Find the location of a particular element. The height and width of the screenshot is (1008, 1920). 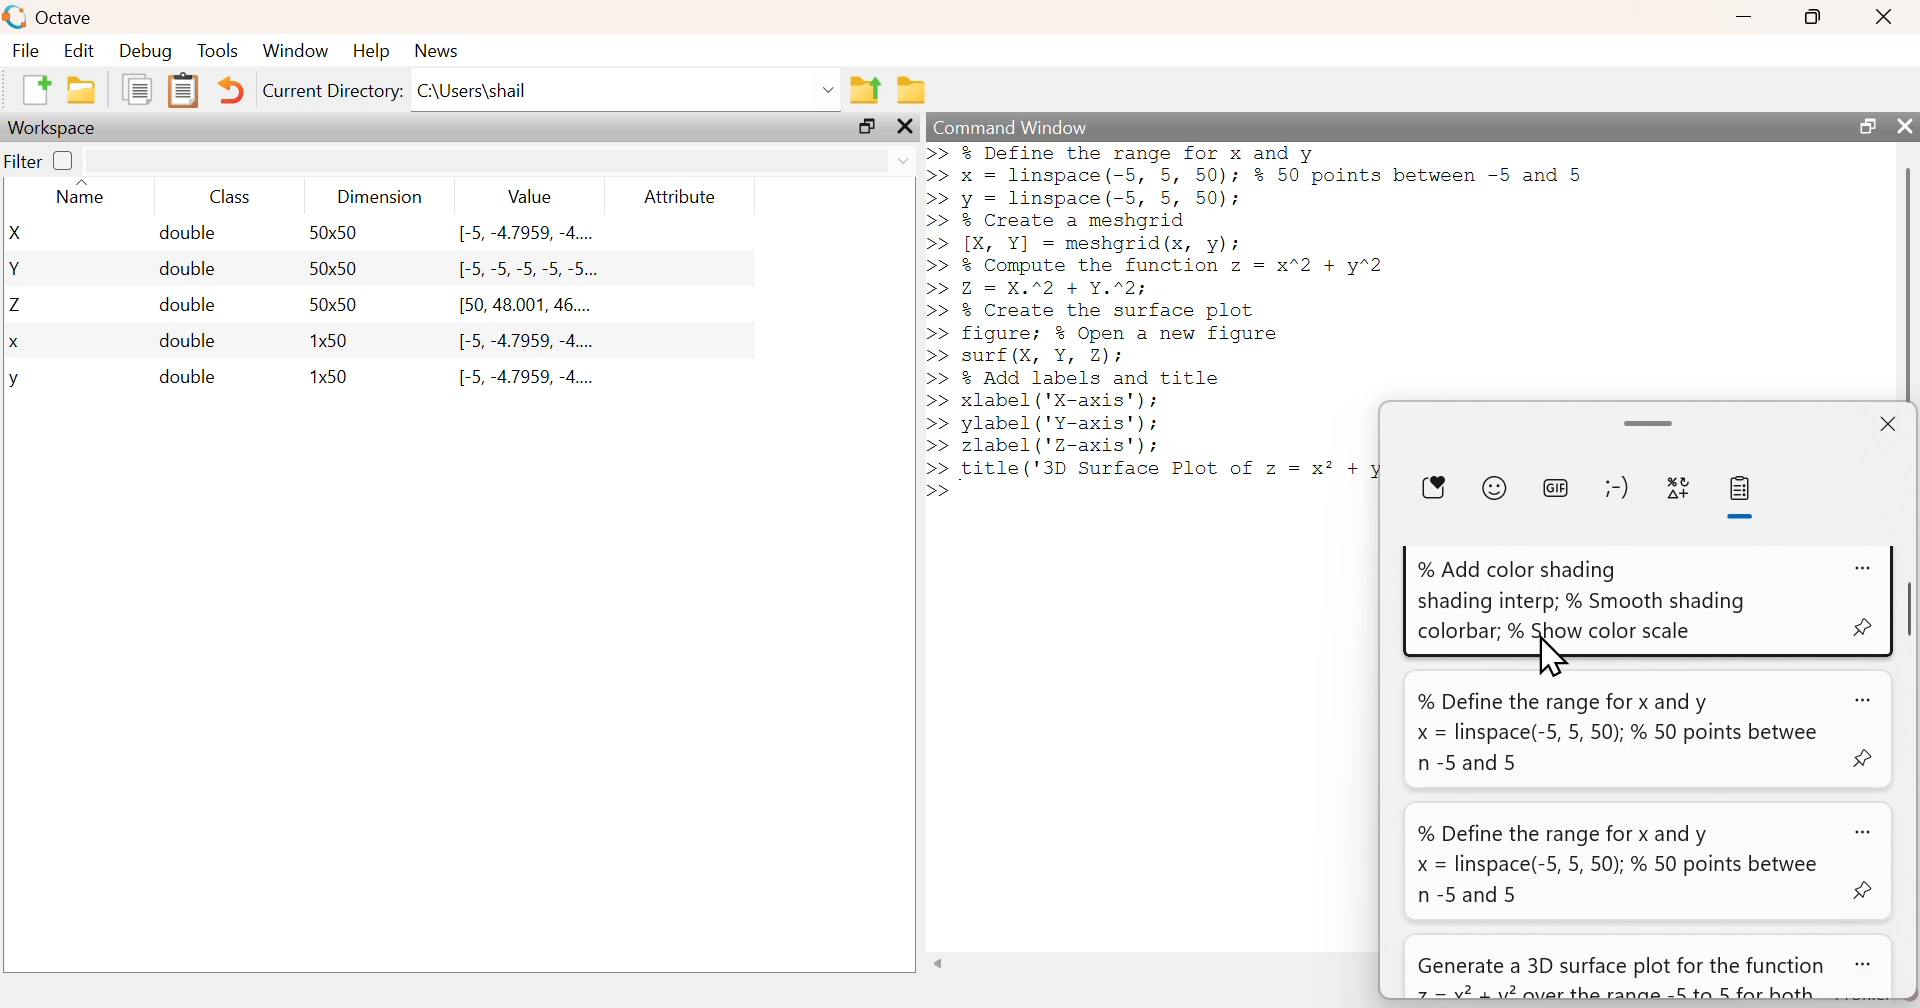

File is located at coordinates (26, 49).